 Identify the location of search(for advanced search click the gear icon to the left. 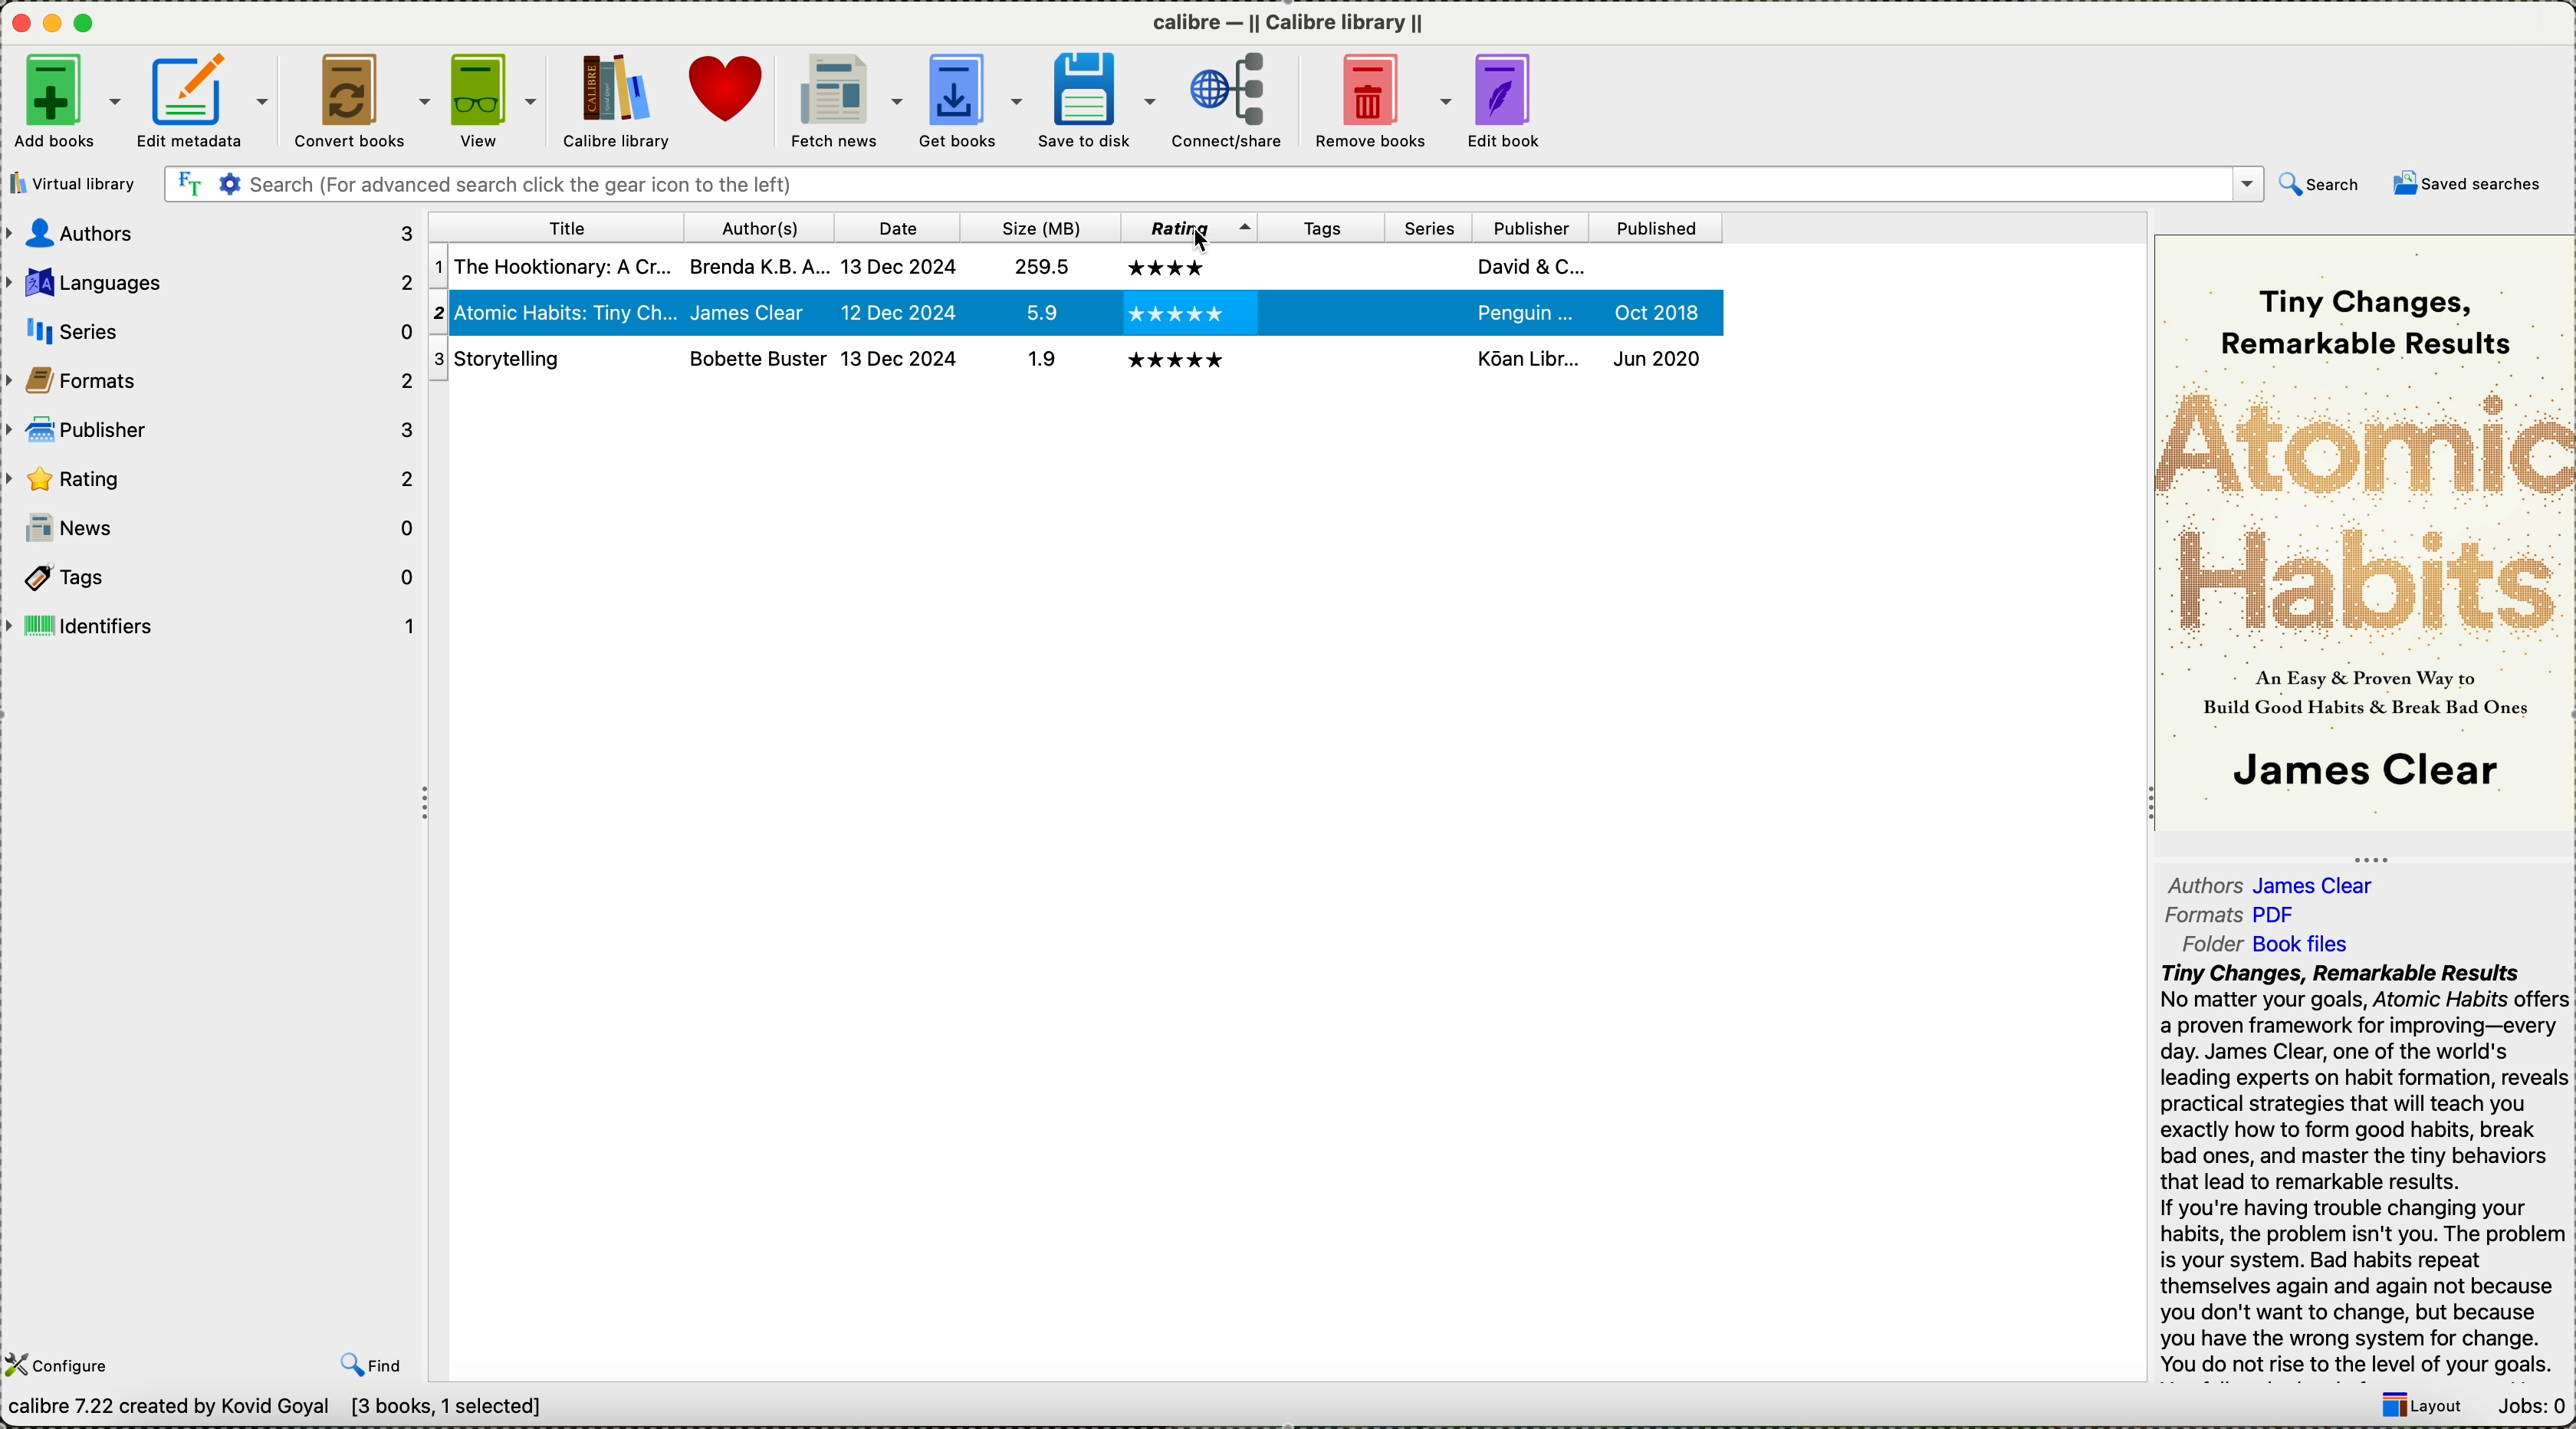
(1214, 185).